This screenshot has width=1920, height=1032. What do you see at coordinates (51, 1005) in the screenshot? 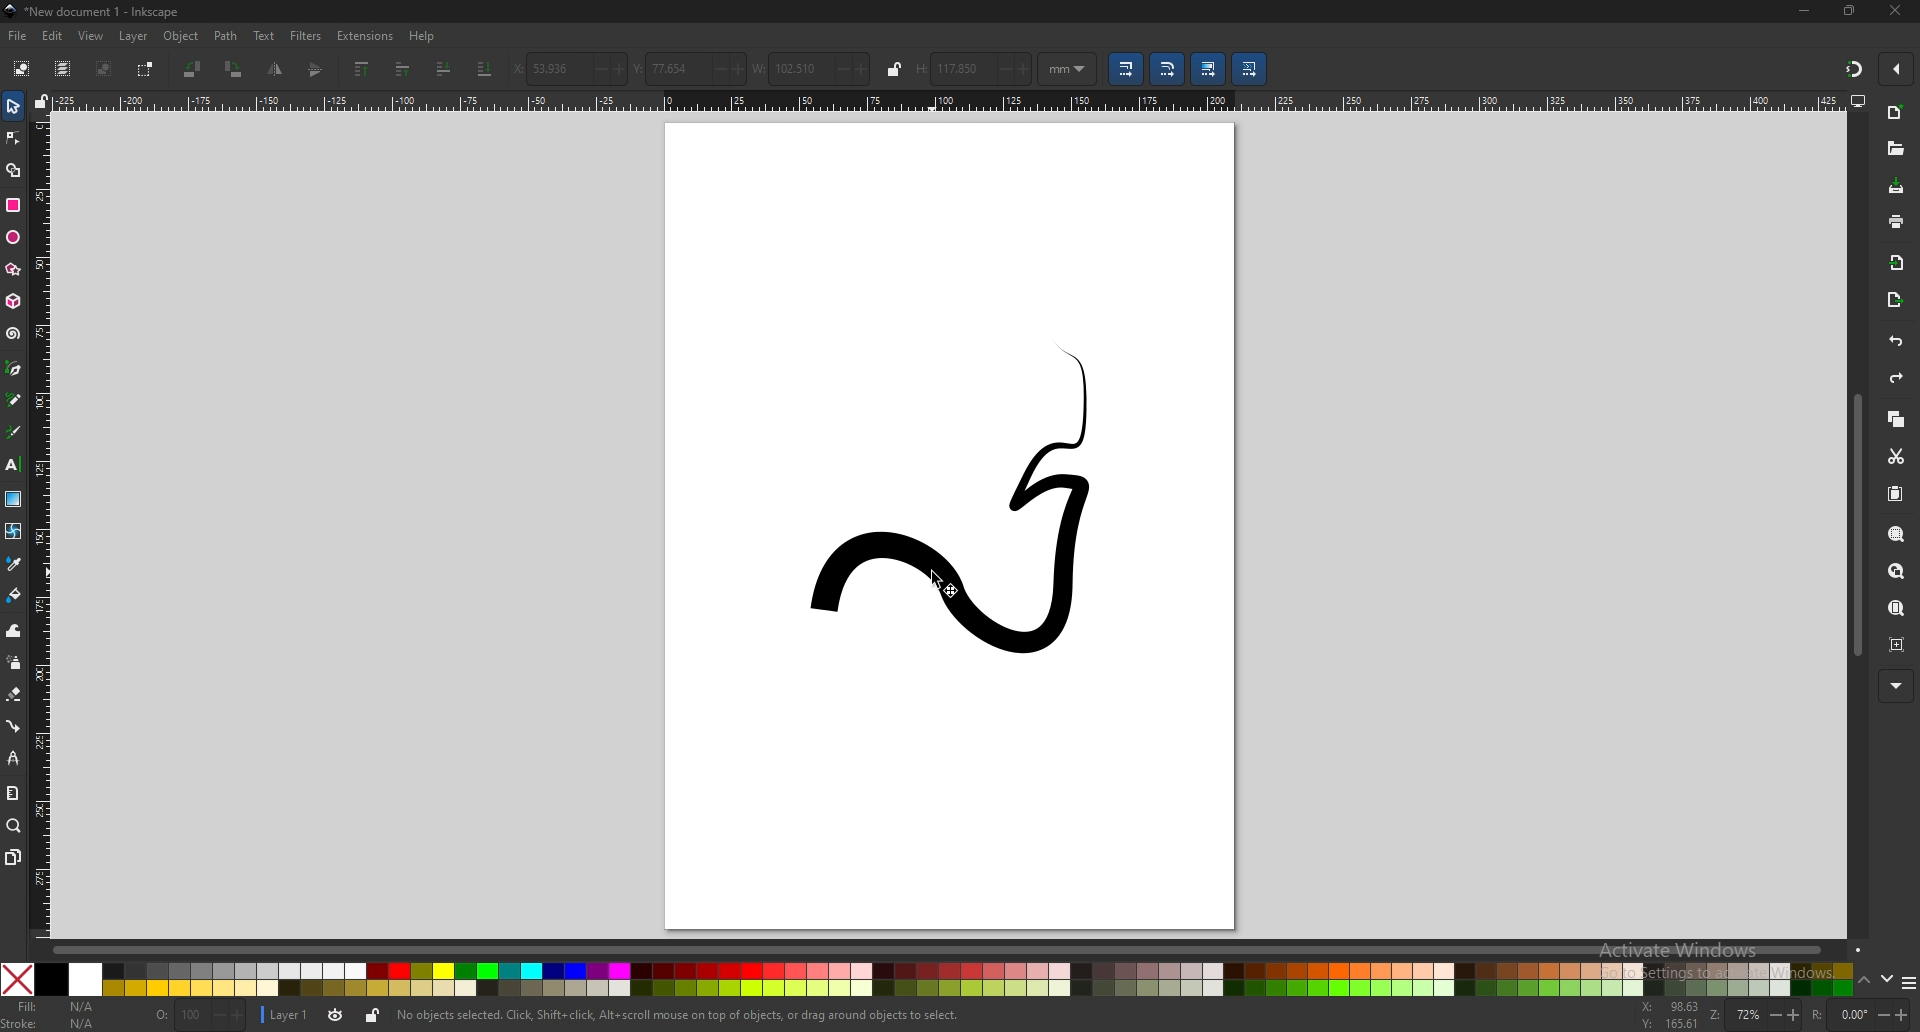
I see `fill` at bounding box center [51, 1005].